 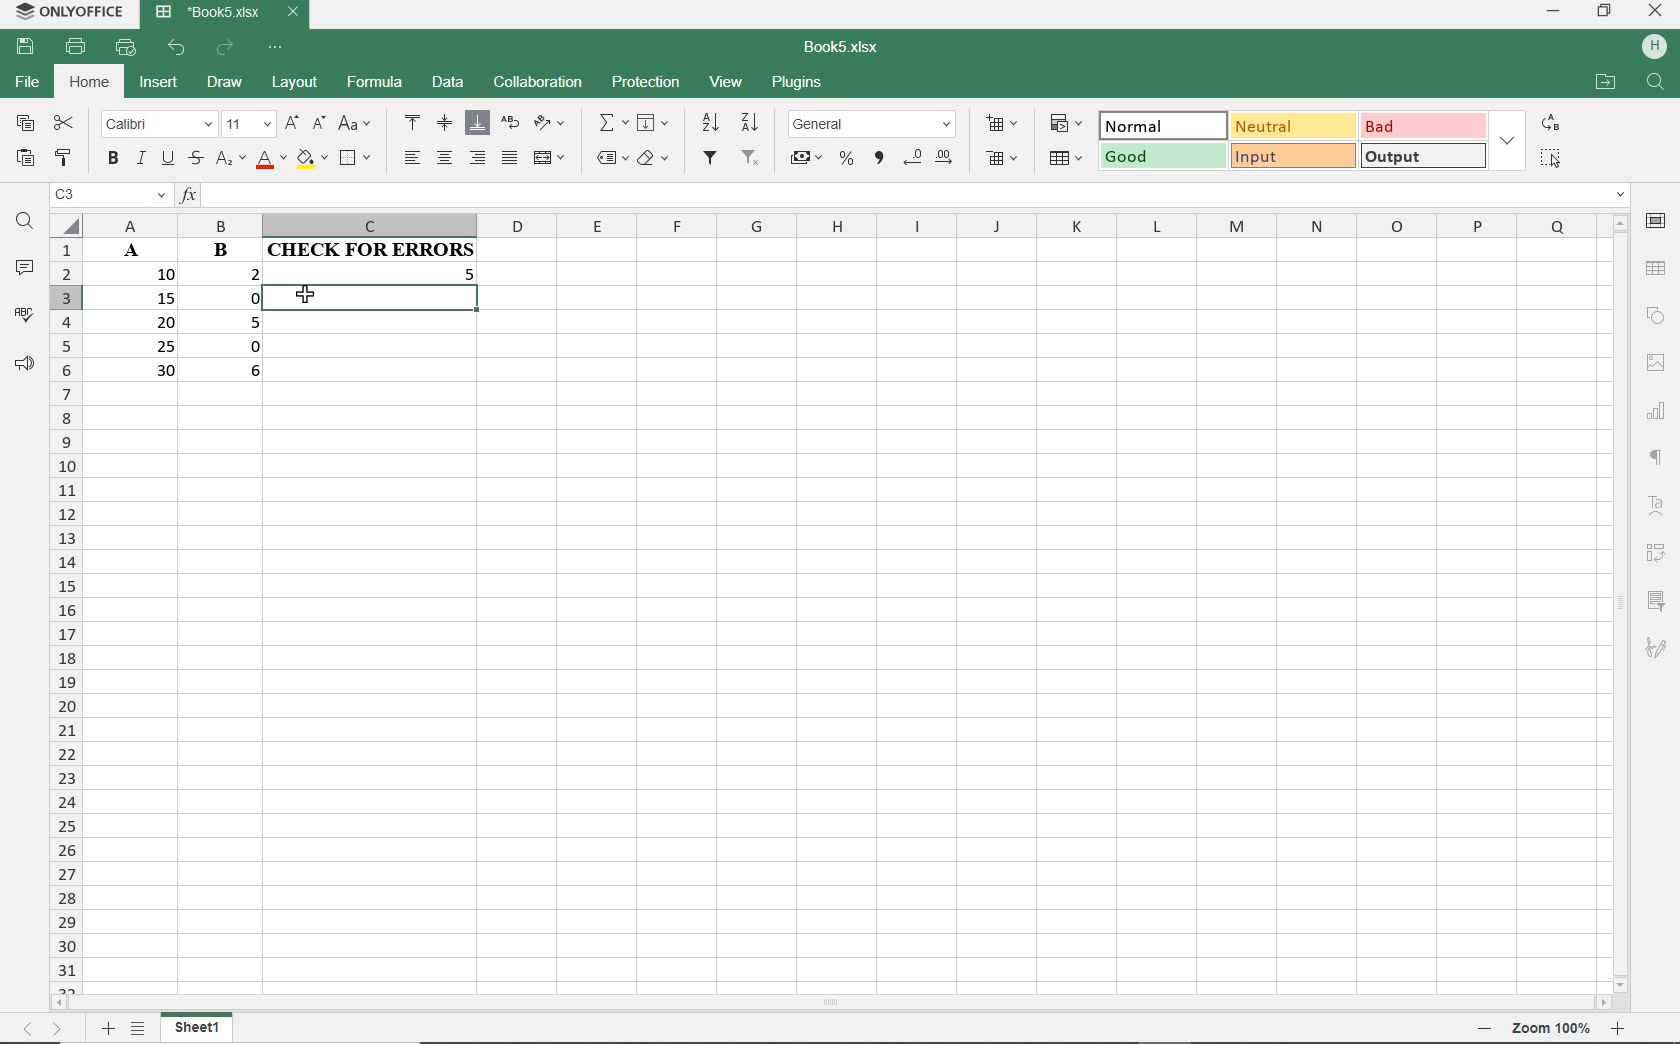 I want to click on , so click(x=1658, y=266).